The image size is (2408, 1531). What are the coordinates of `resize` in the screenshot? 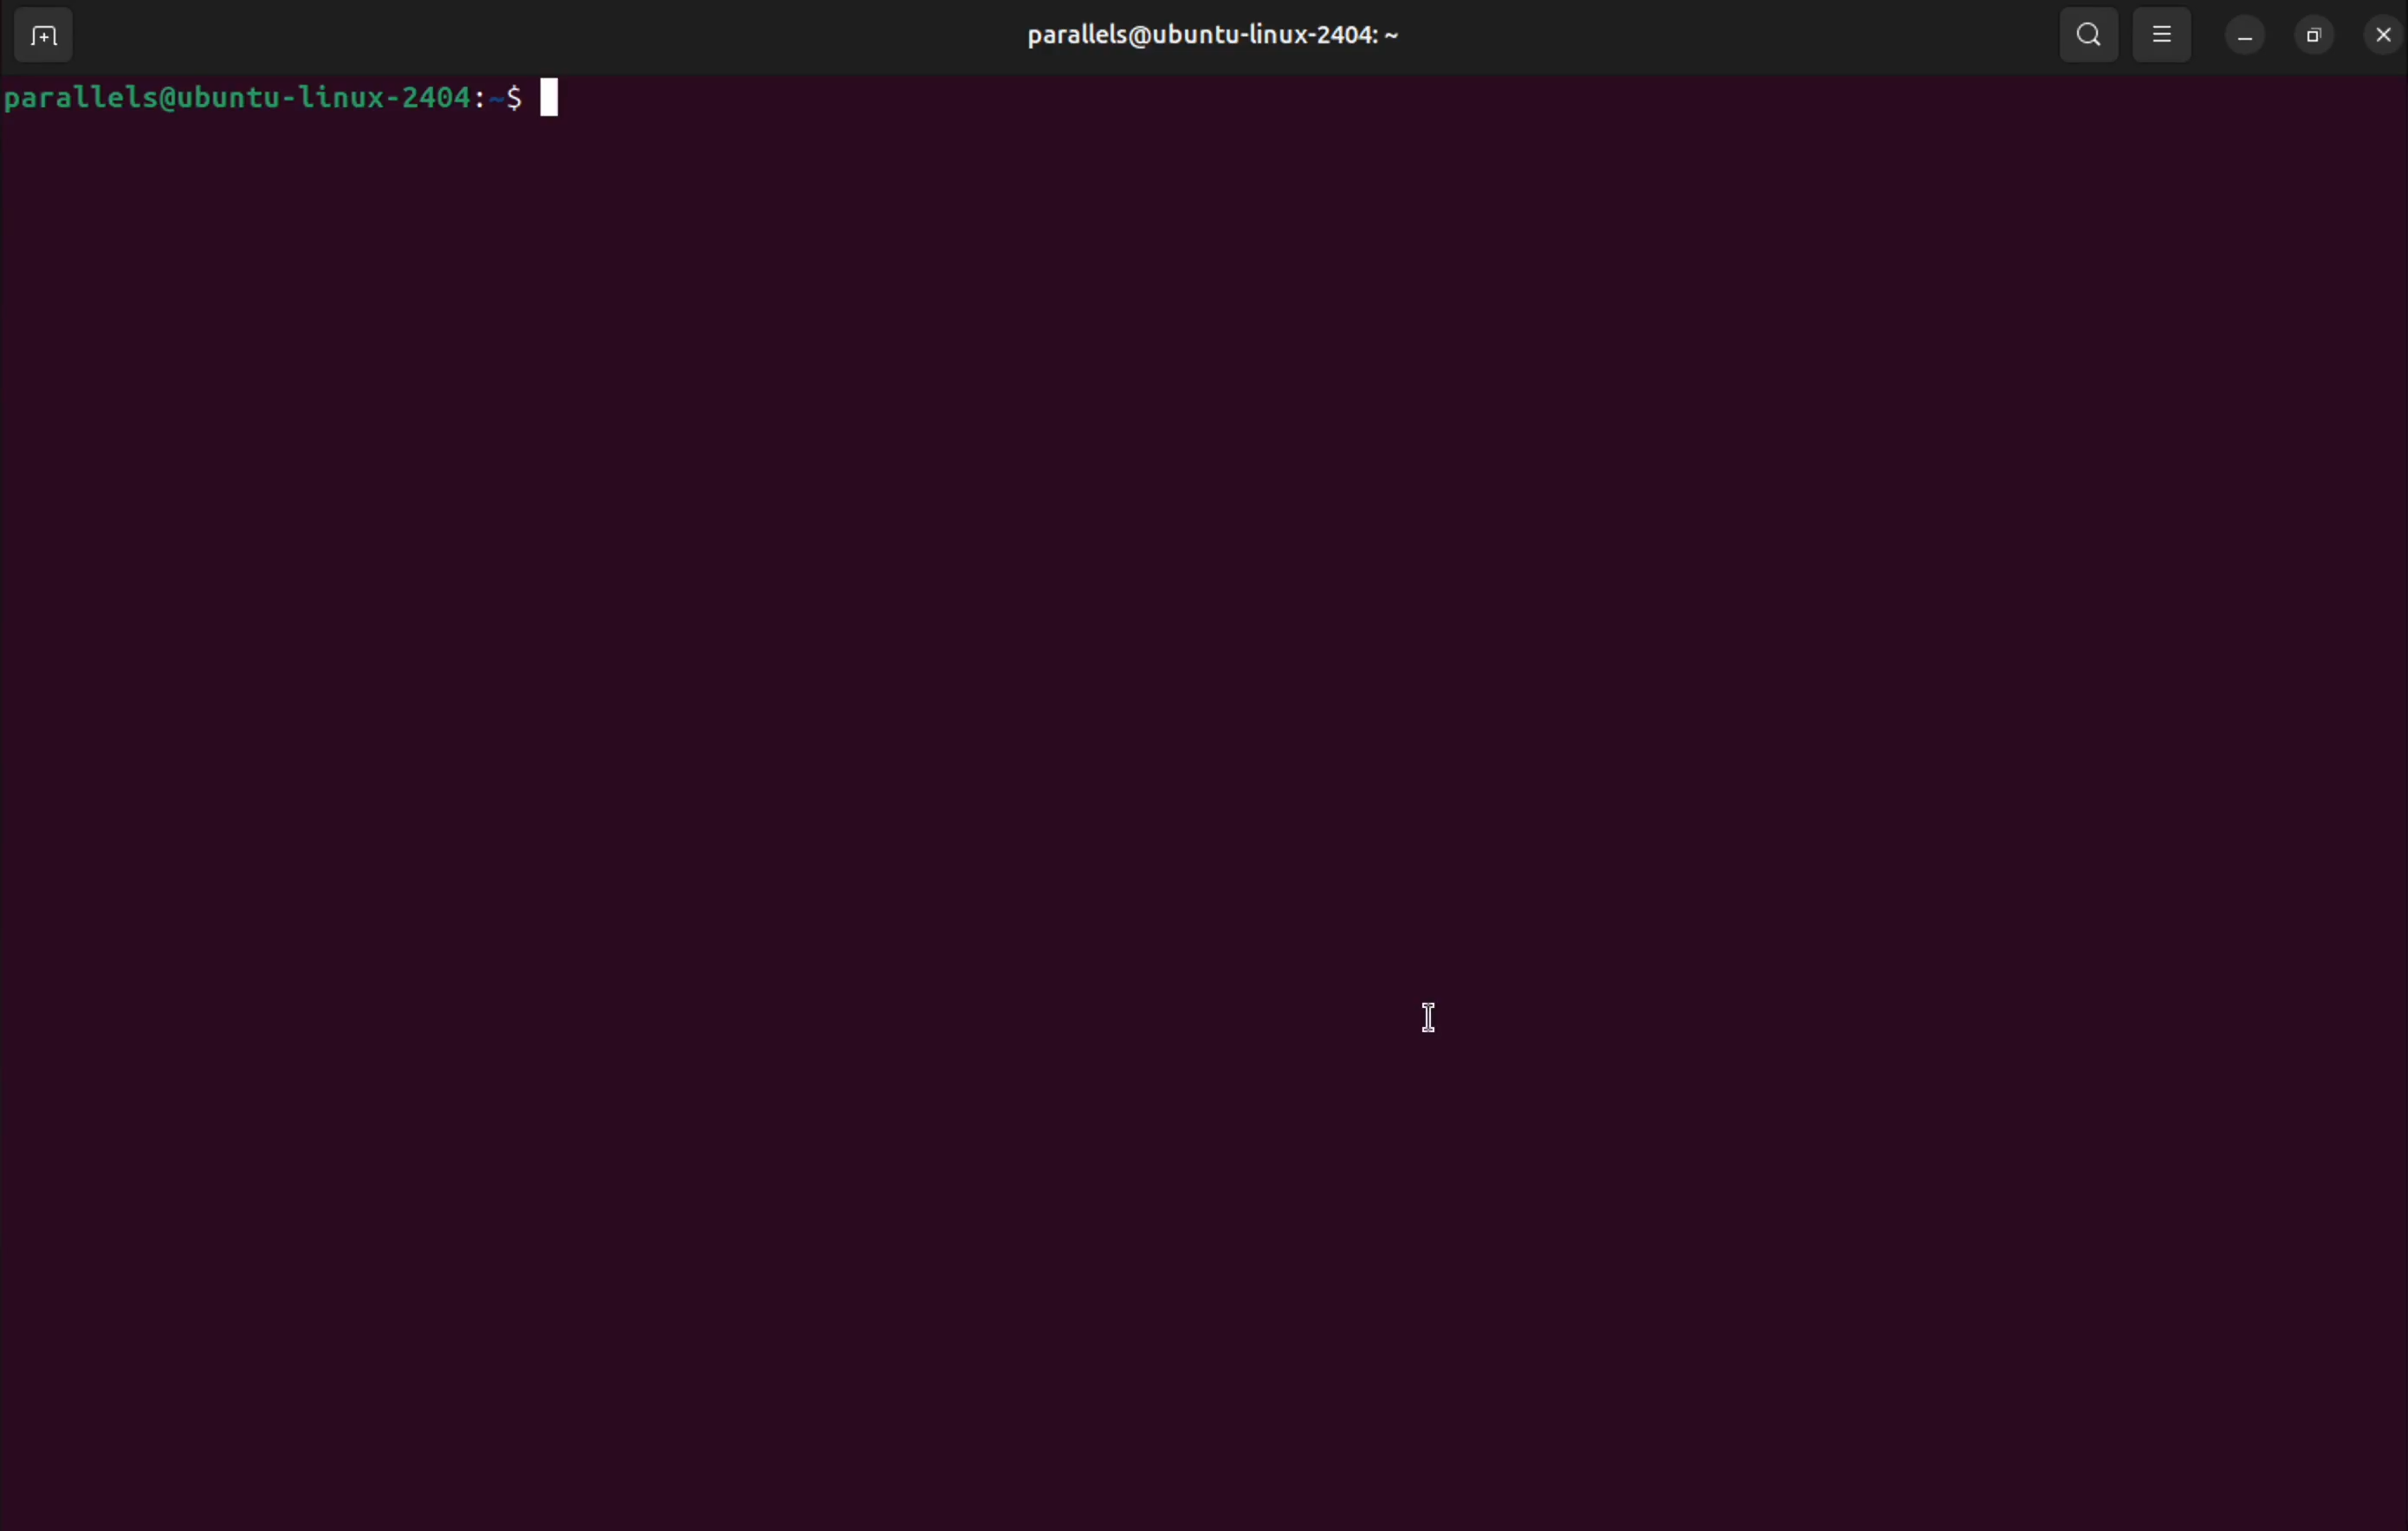 It's located at (2317, 34).